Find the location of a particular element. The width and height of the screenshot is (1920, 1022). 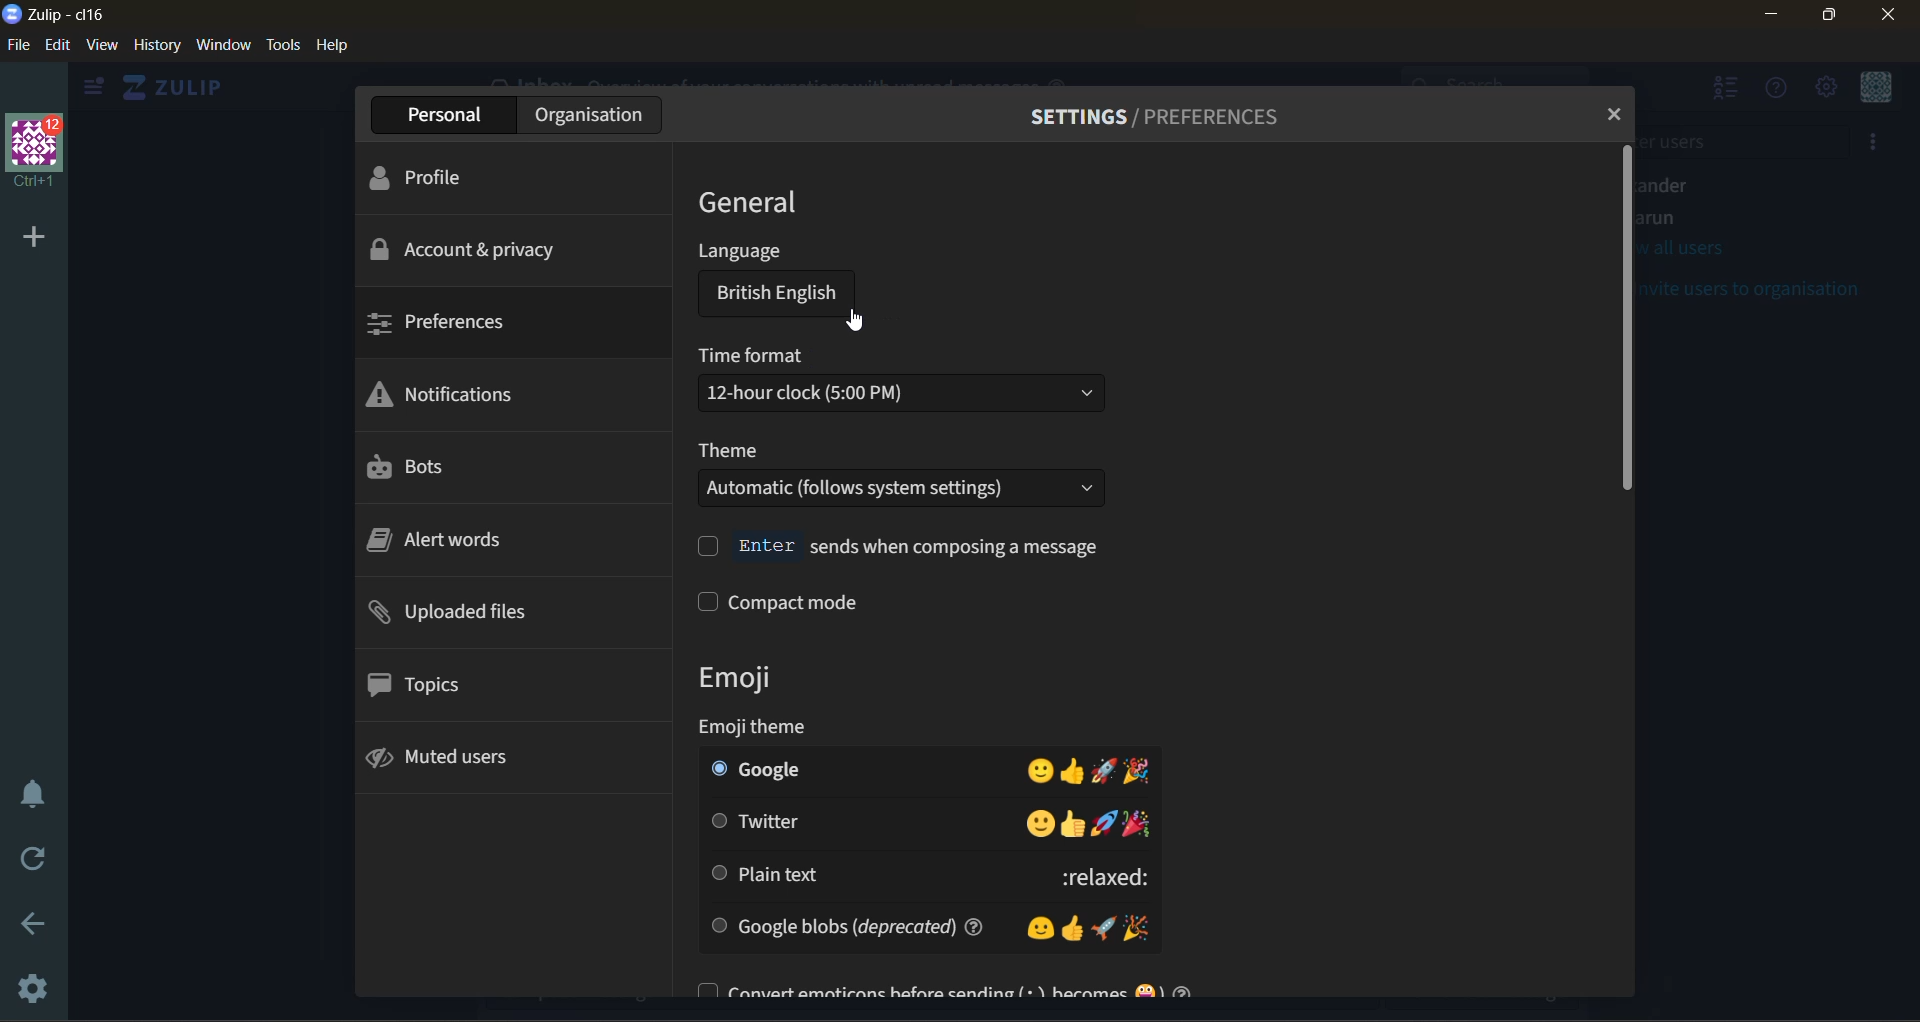

vertical scroll bar is located at coordinates (1627, 320).